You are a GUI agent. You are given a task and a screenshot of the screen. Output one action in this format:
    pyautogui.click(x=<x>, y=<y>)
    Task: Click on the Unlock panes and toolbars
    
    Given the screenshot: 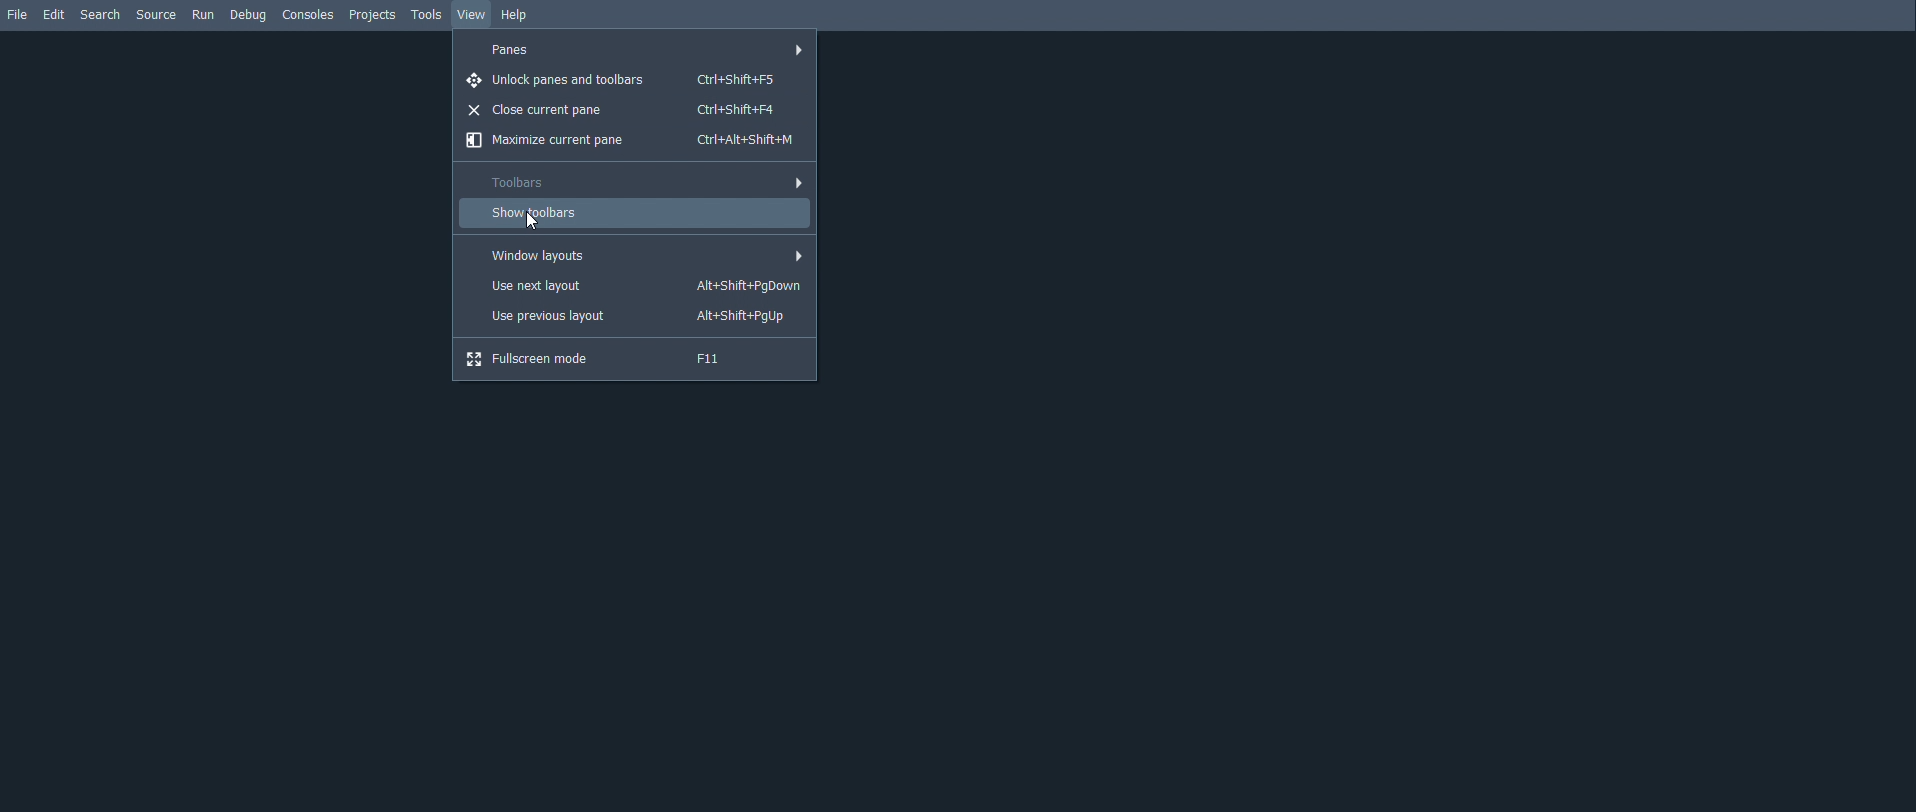 What is the action you would take?
    pyautogui.click(x=625, y=79)
    